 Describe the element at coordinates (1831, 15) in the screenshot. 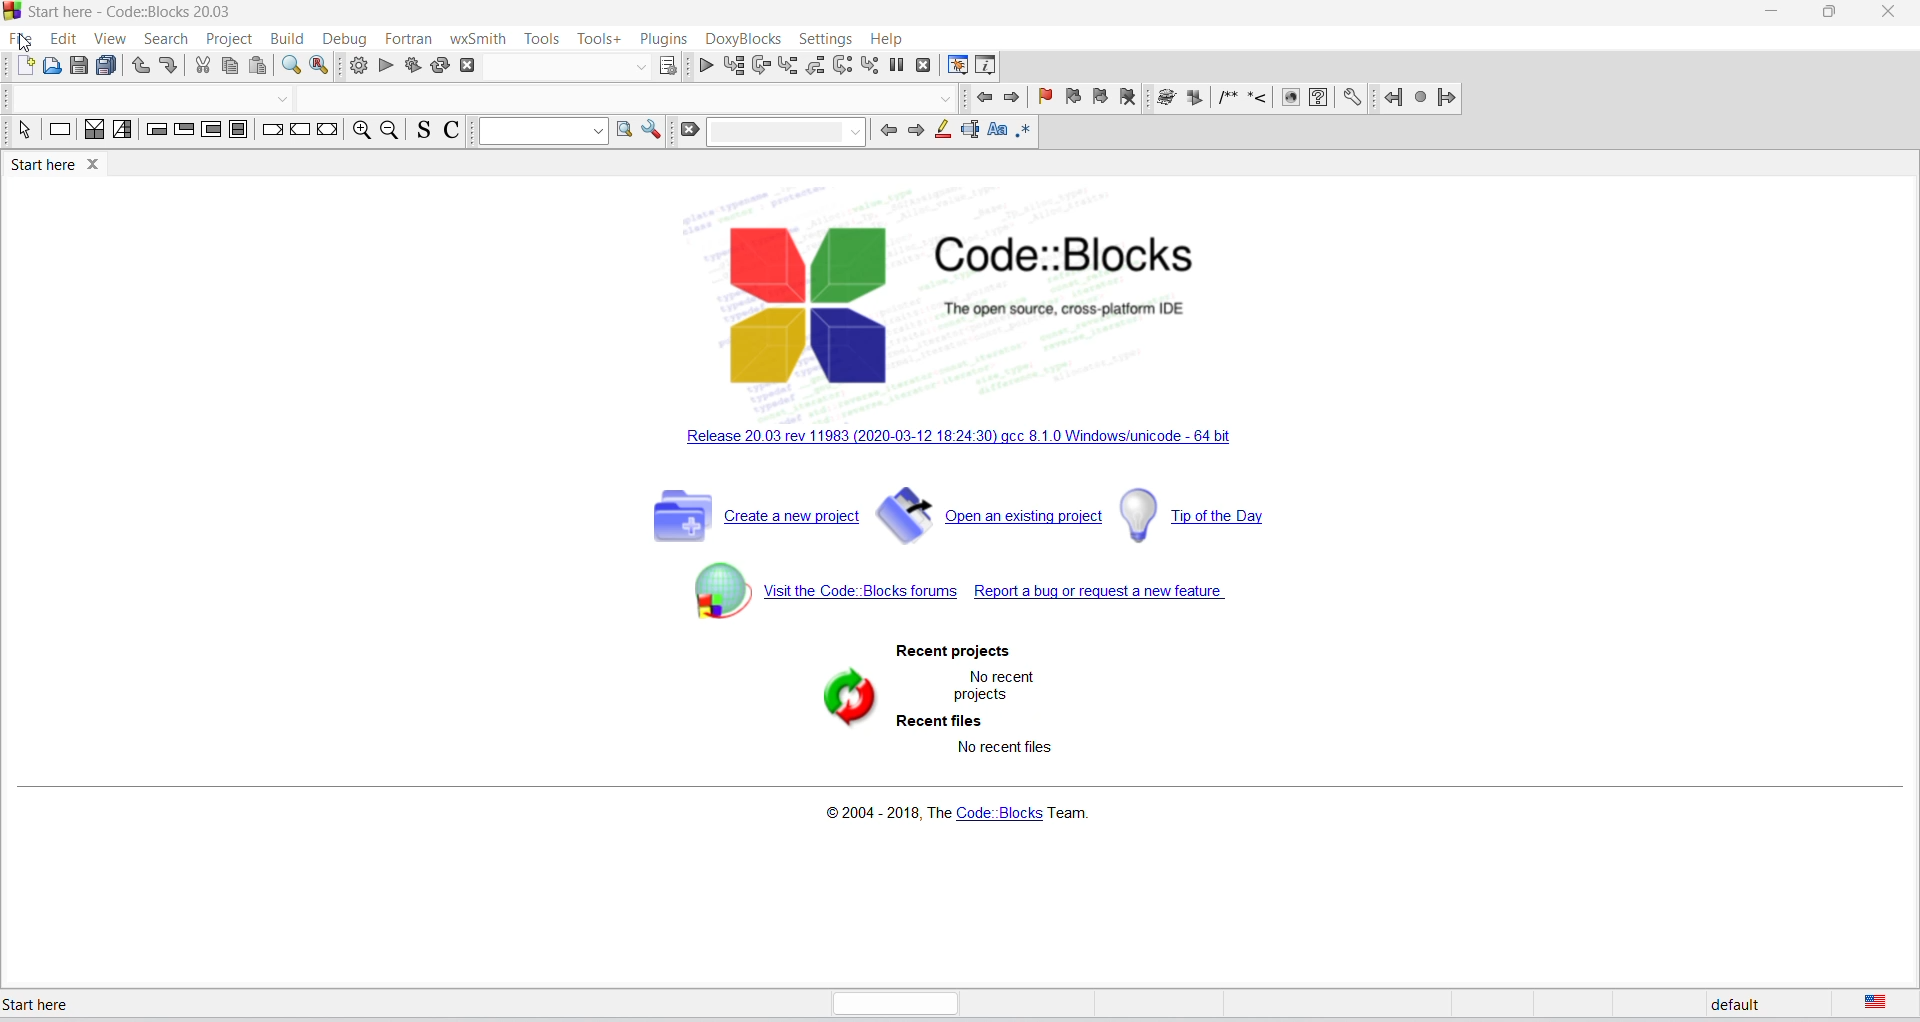

I see `maximize` at that location.